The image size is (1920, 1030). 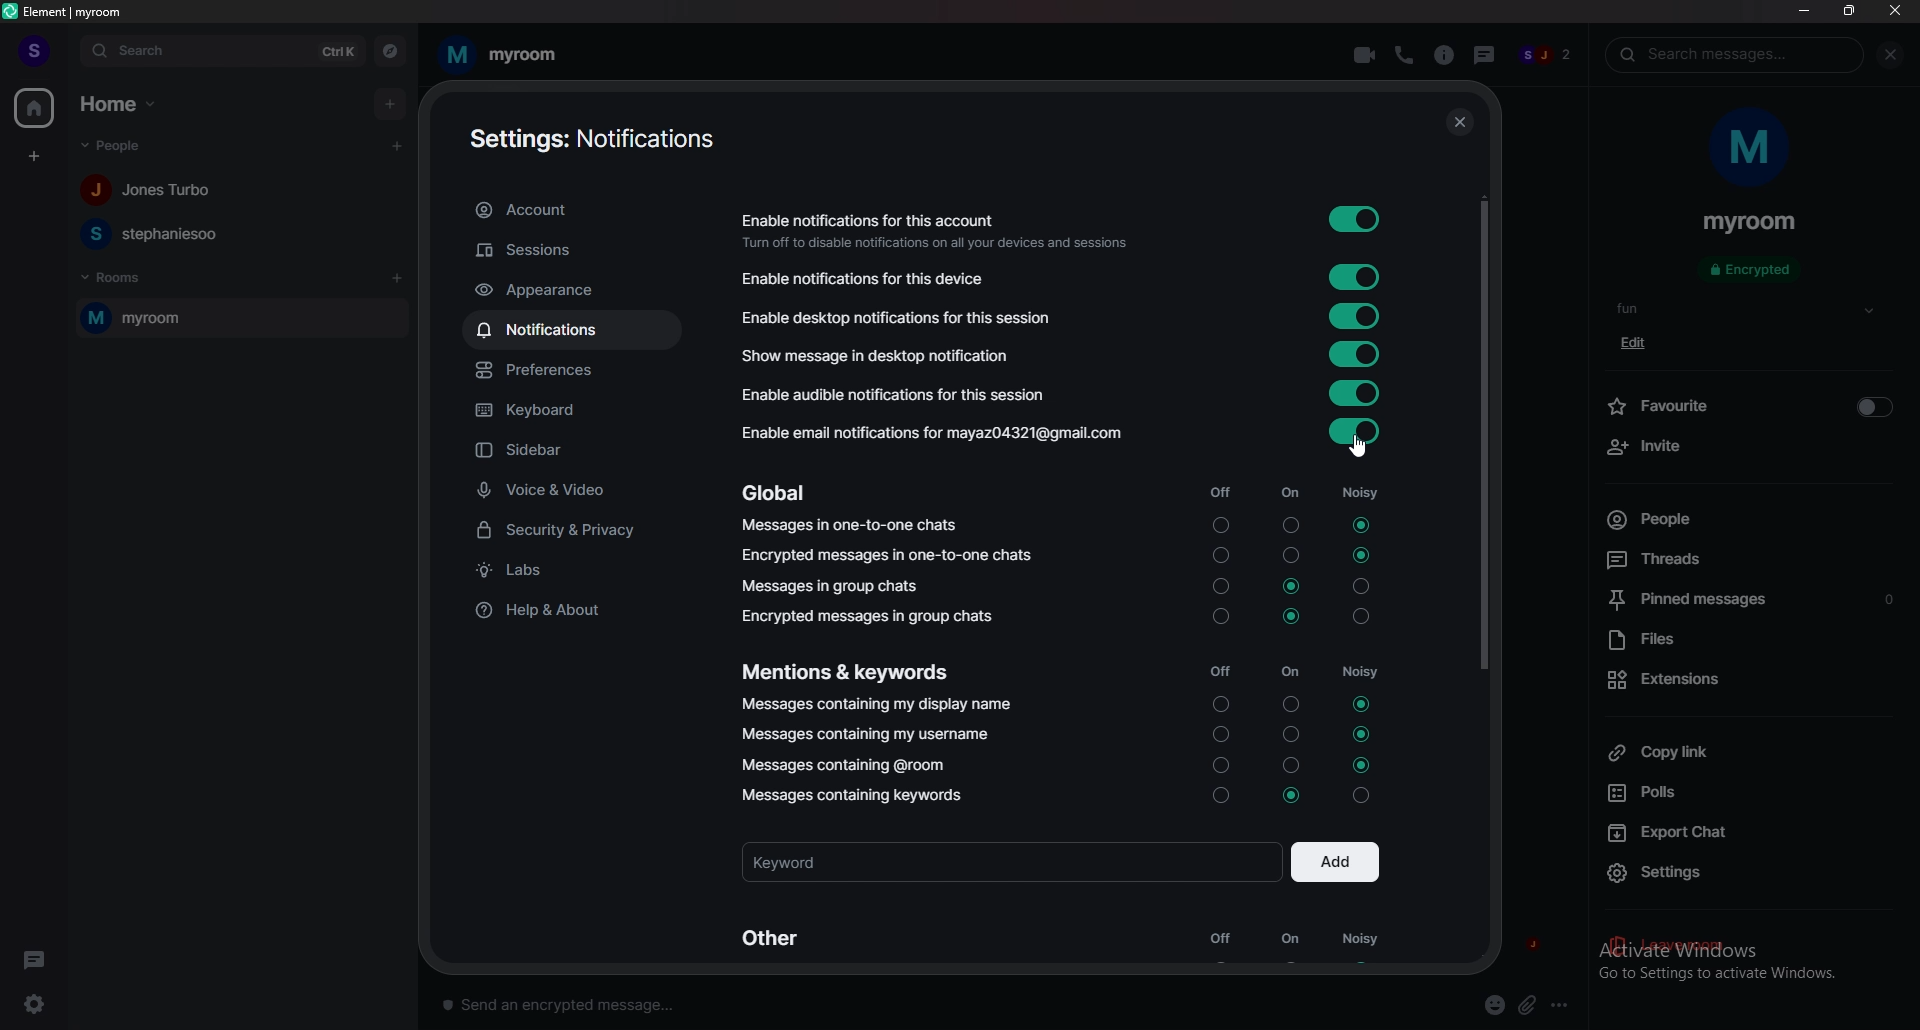 What do you see at coordinates (888, 555) in the screenshot?
I see `encrypted messages in one to one chats` at bounding box center [888, 555].